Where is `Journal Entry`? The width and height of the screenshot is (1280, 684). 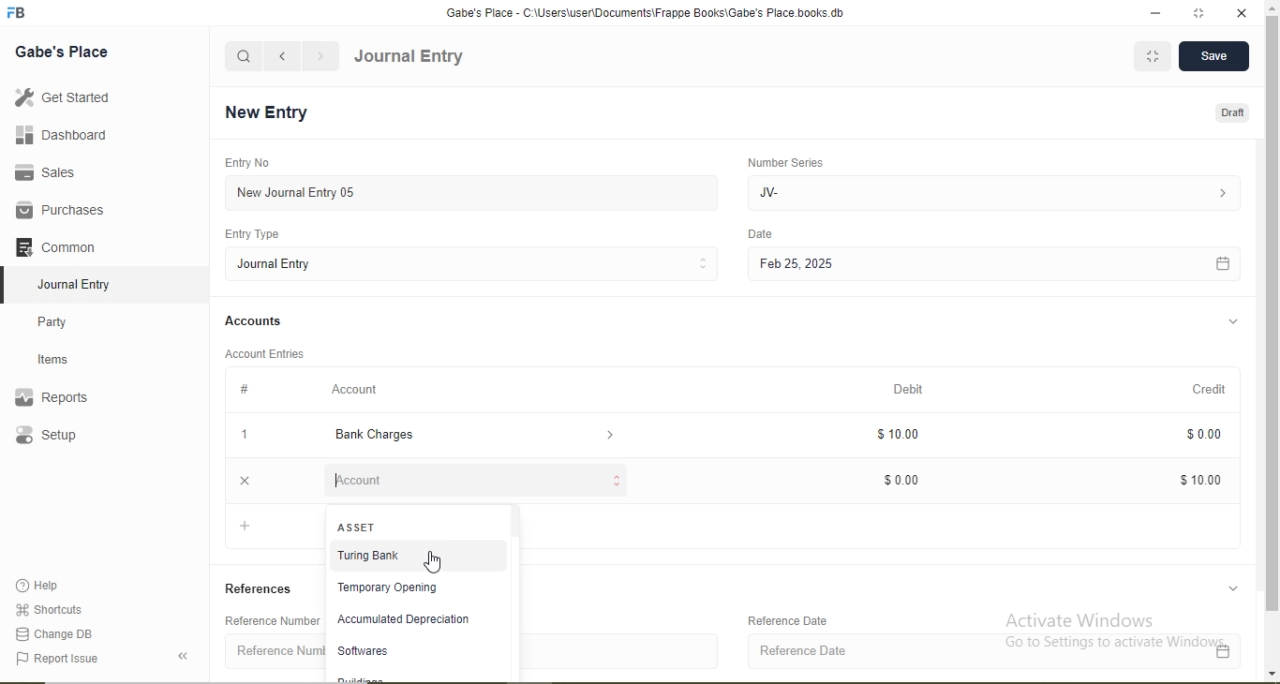 Journal Entry is located at coordinates (478, 263).